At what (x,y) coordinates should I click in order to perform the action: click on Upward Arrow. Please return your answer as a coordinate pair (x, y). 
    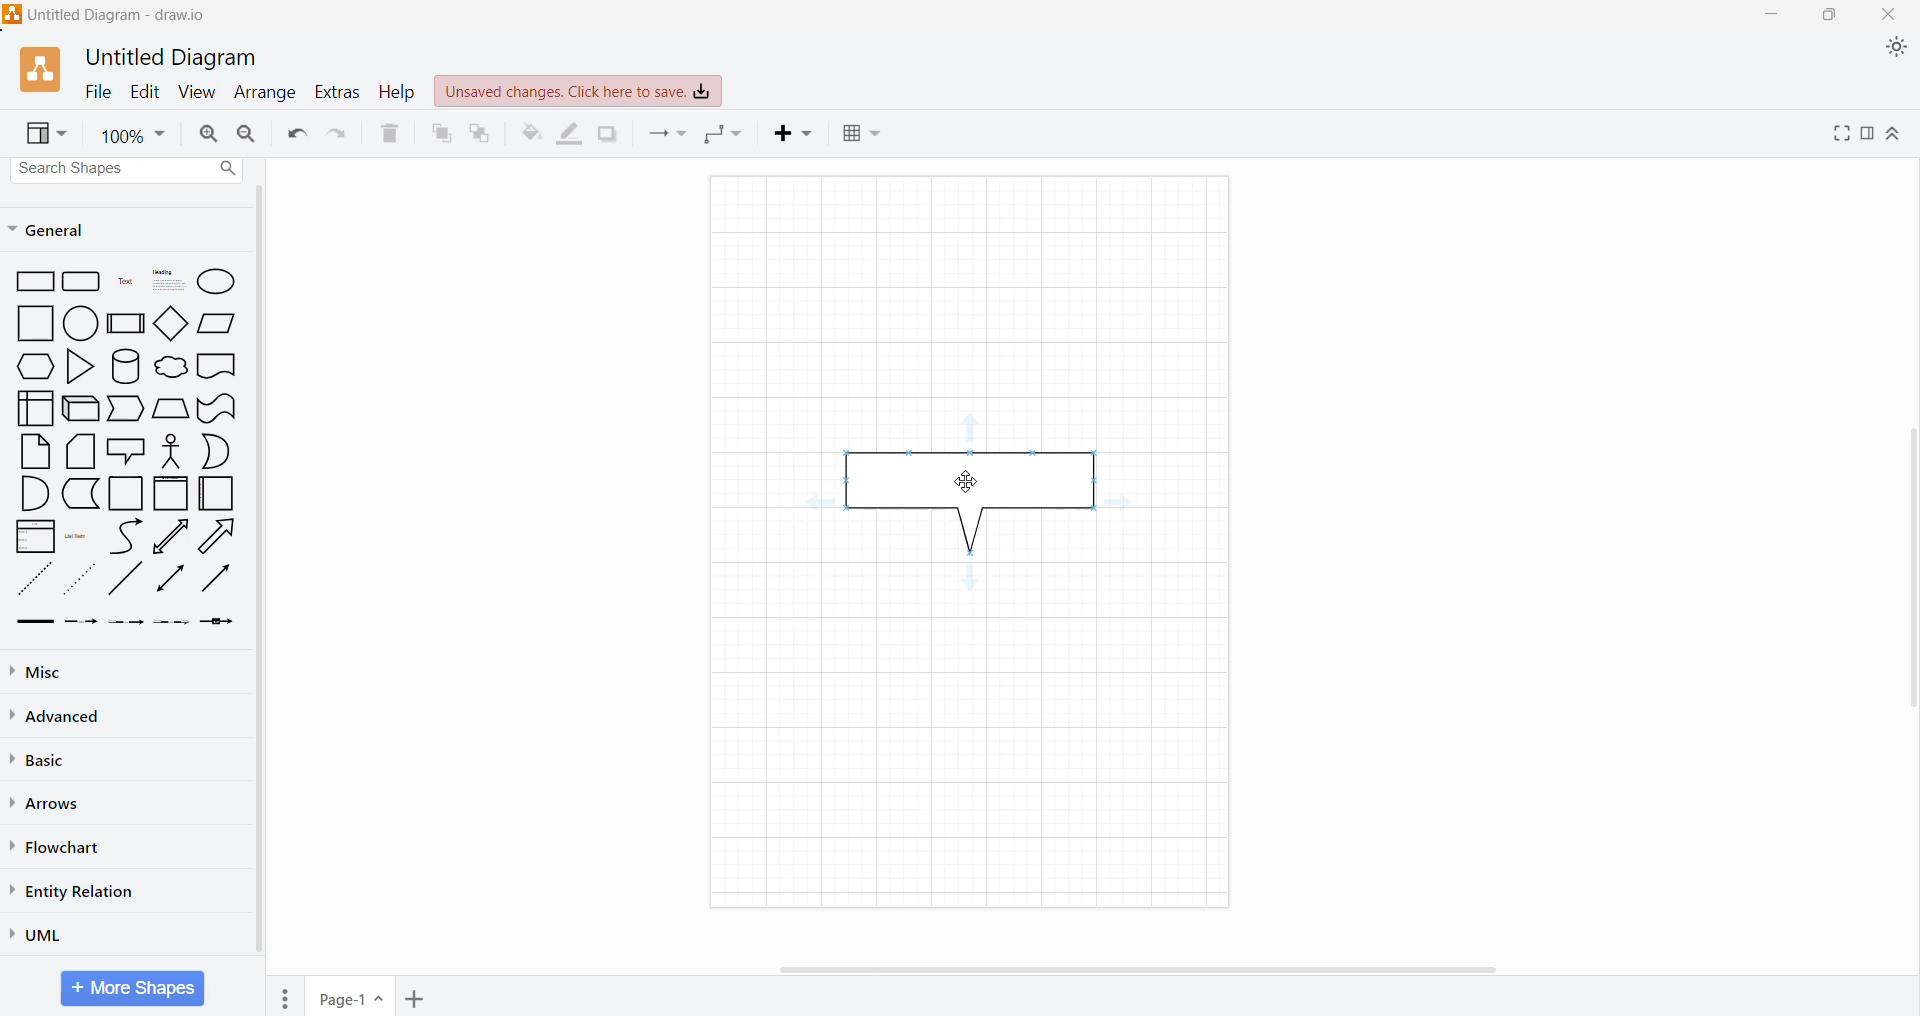
    Looking at the image, I should click on (171, 536).